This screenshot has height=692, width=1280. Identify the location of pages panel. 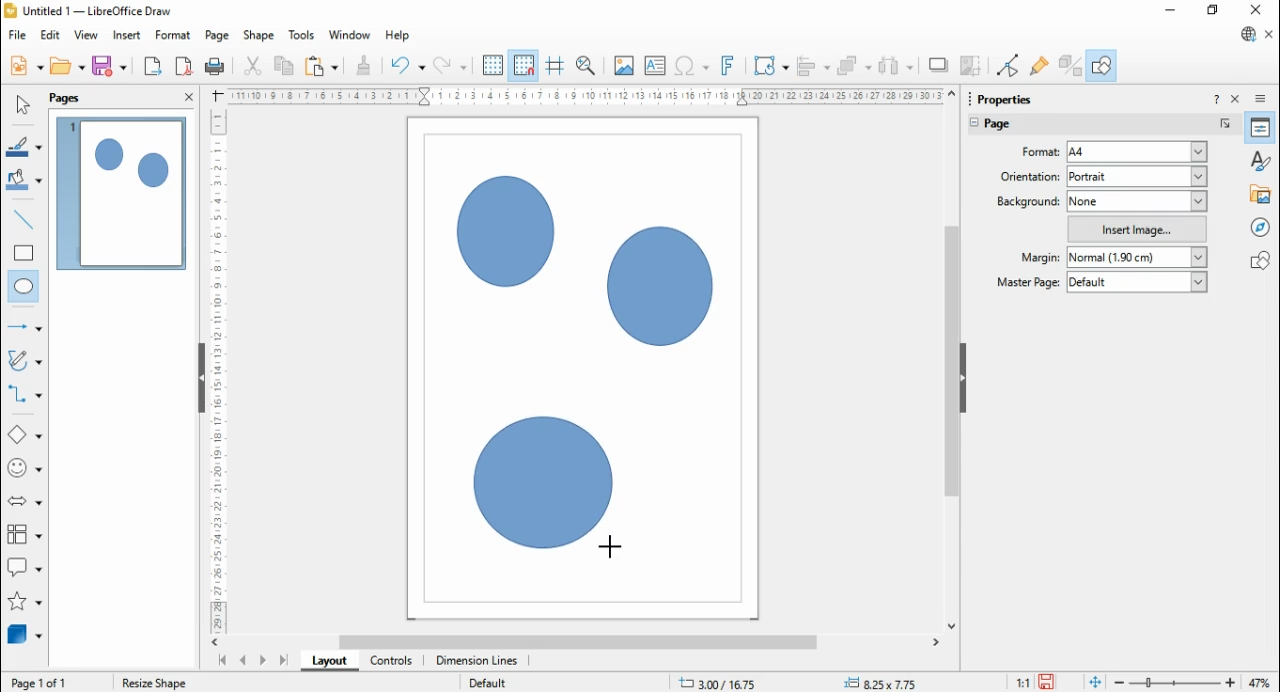
(79, 98).